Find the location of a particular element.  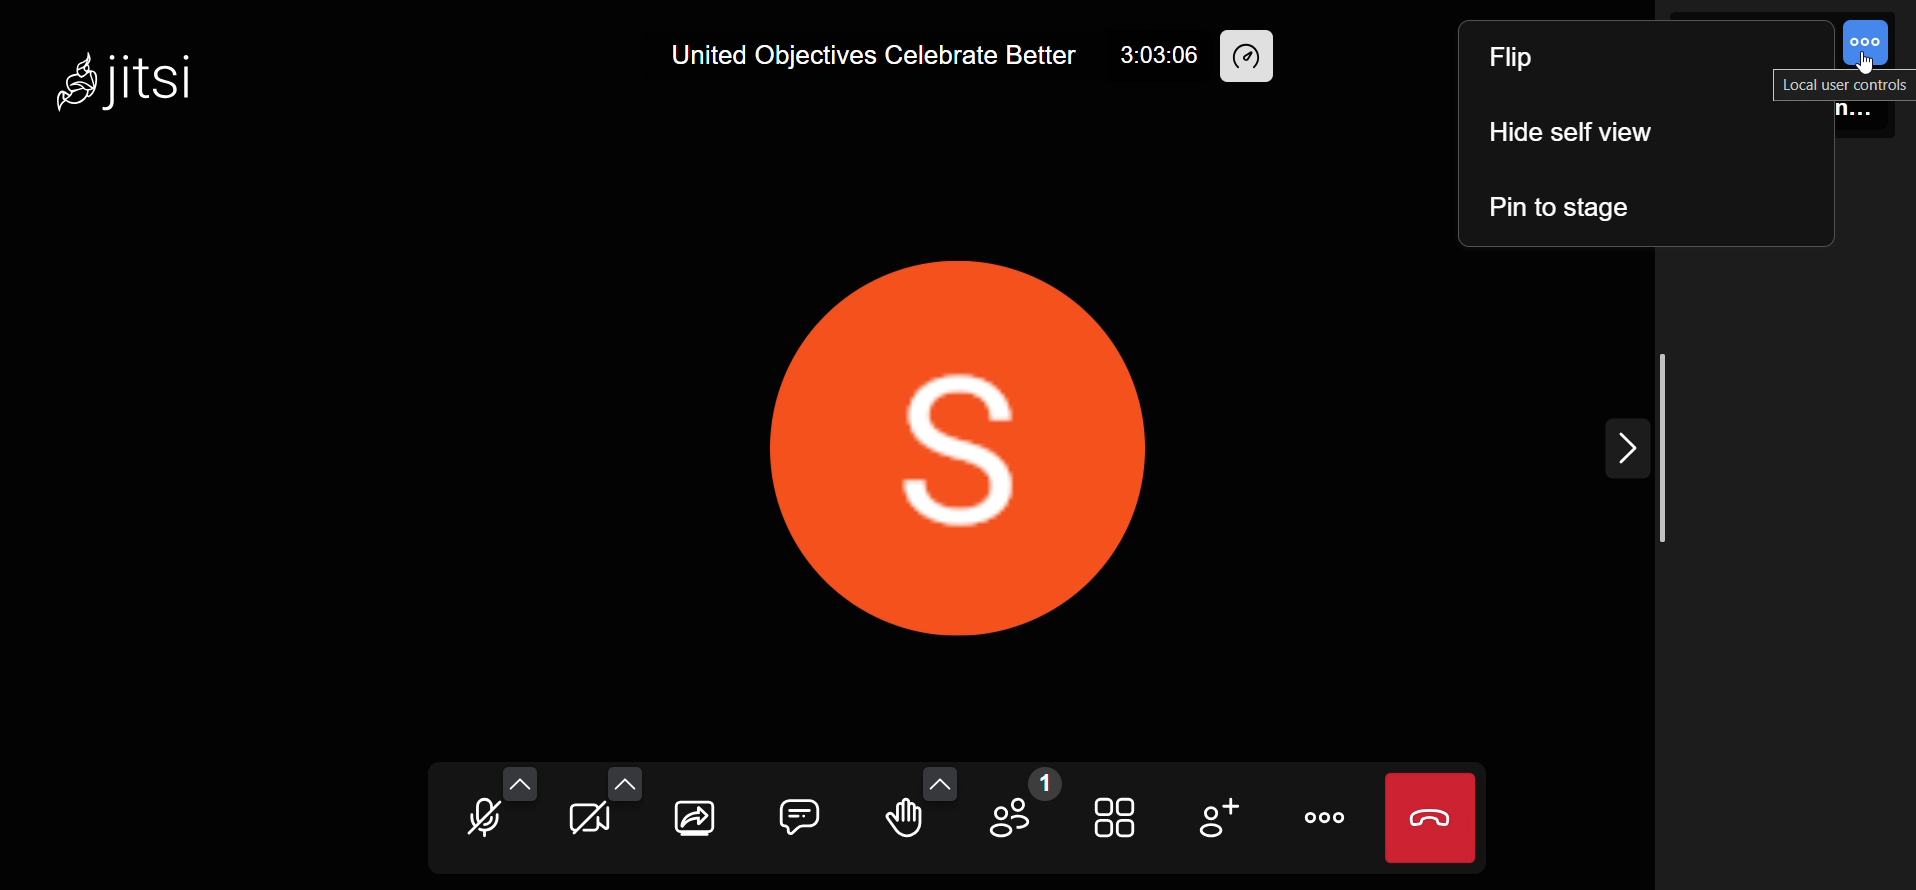

microphone is located at coordinates (481, 822).